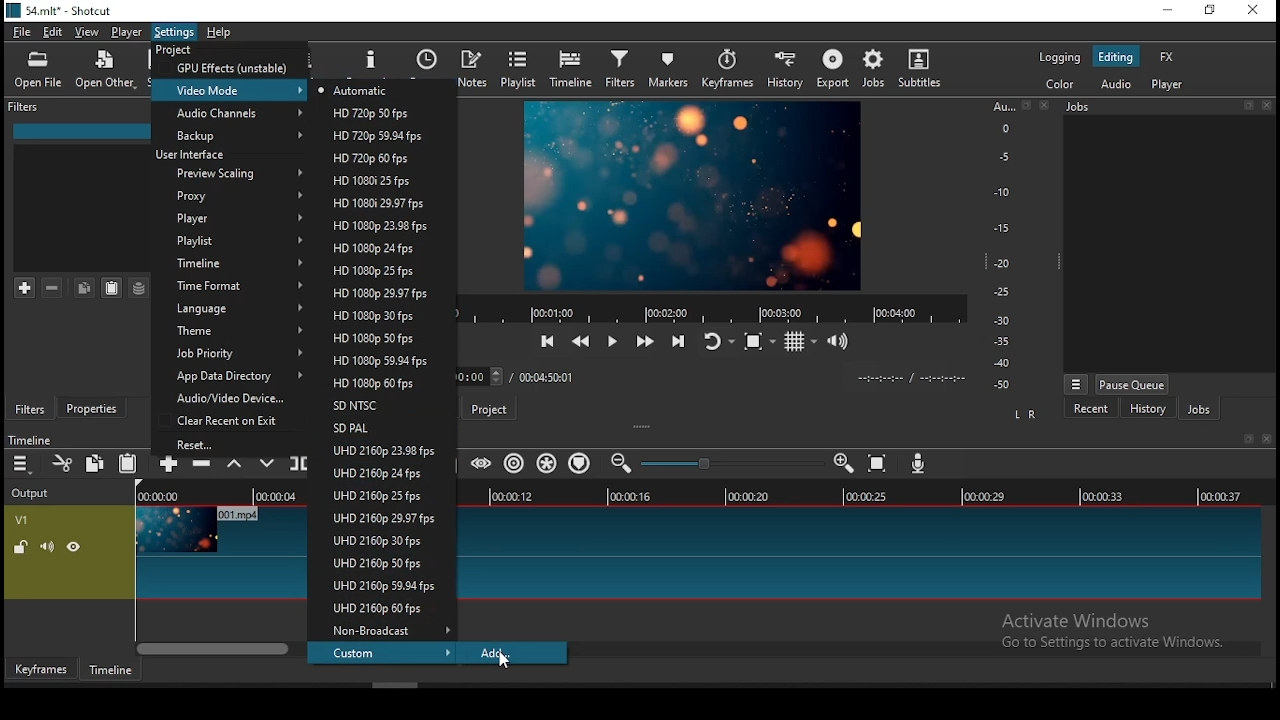 The height and width of the screenshot is (720, 1280). Describe the element at coordinates (359, 89) in the screenshot. I see `automatic` at that location.